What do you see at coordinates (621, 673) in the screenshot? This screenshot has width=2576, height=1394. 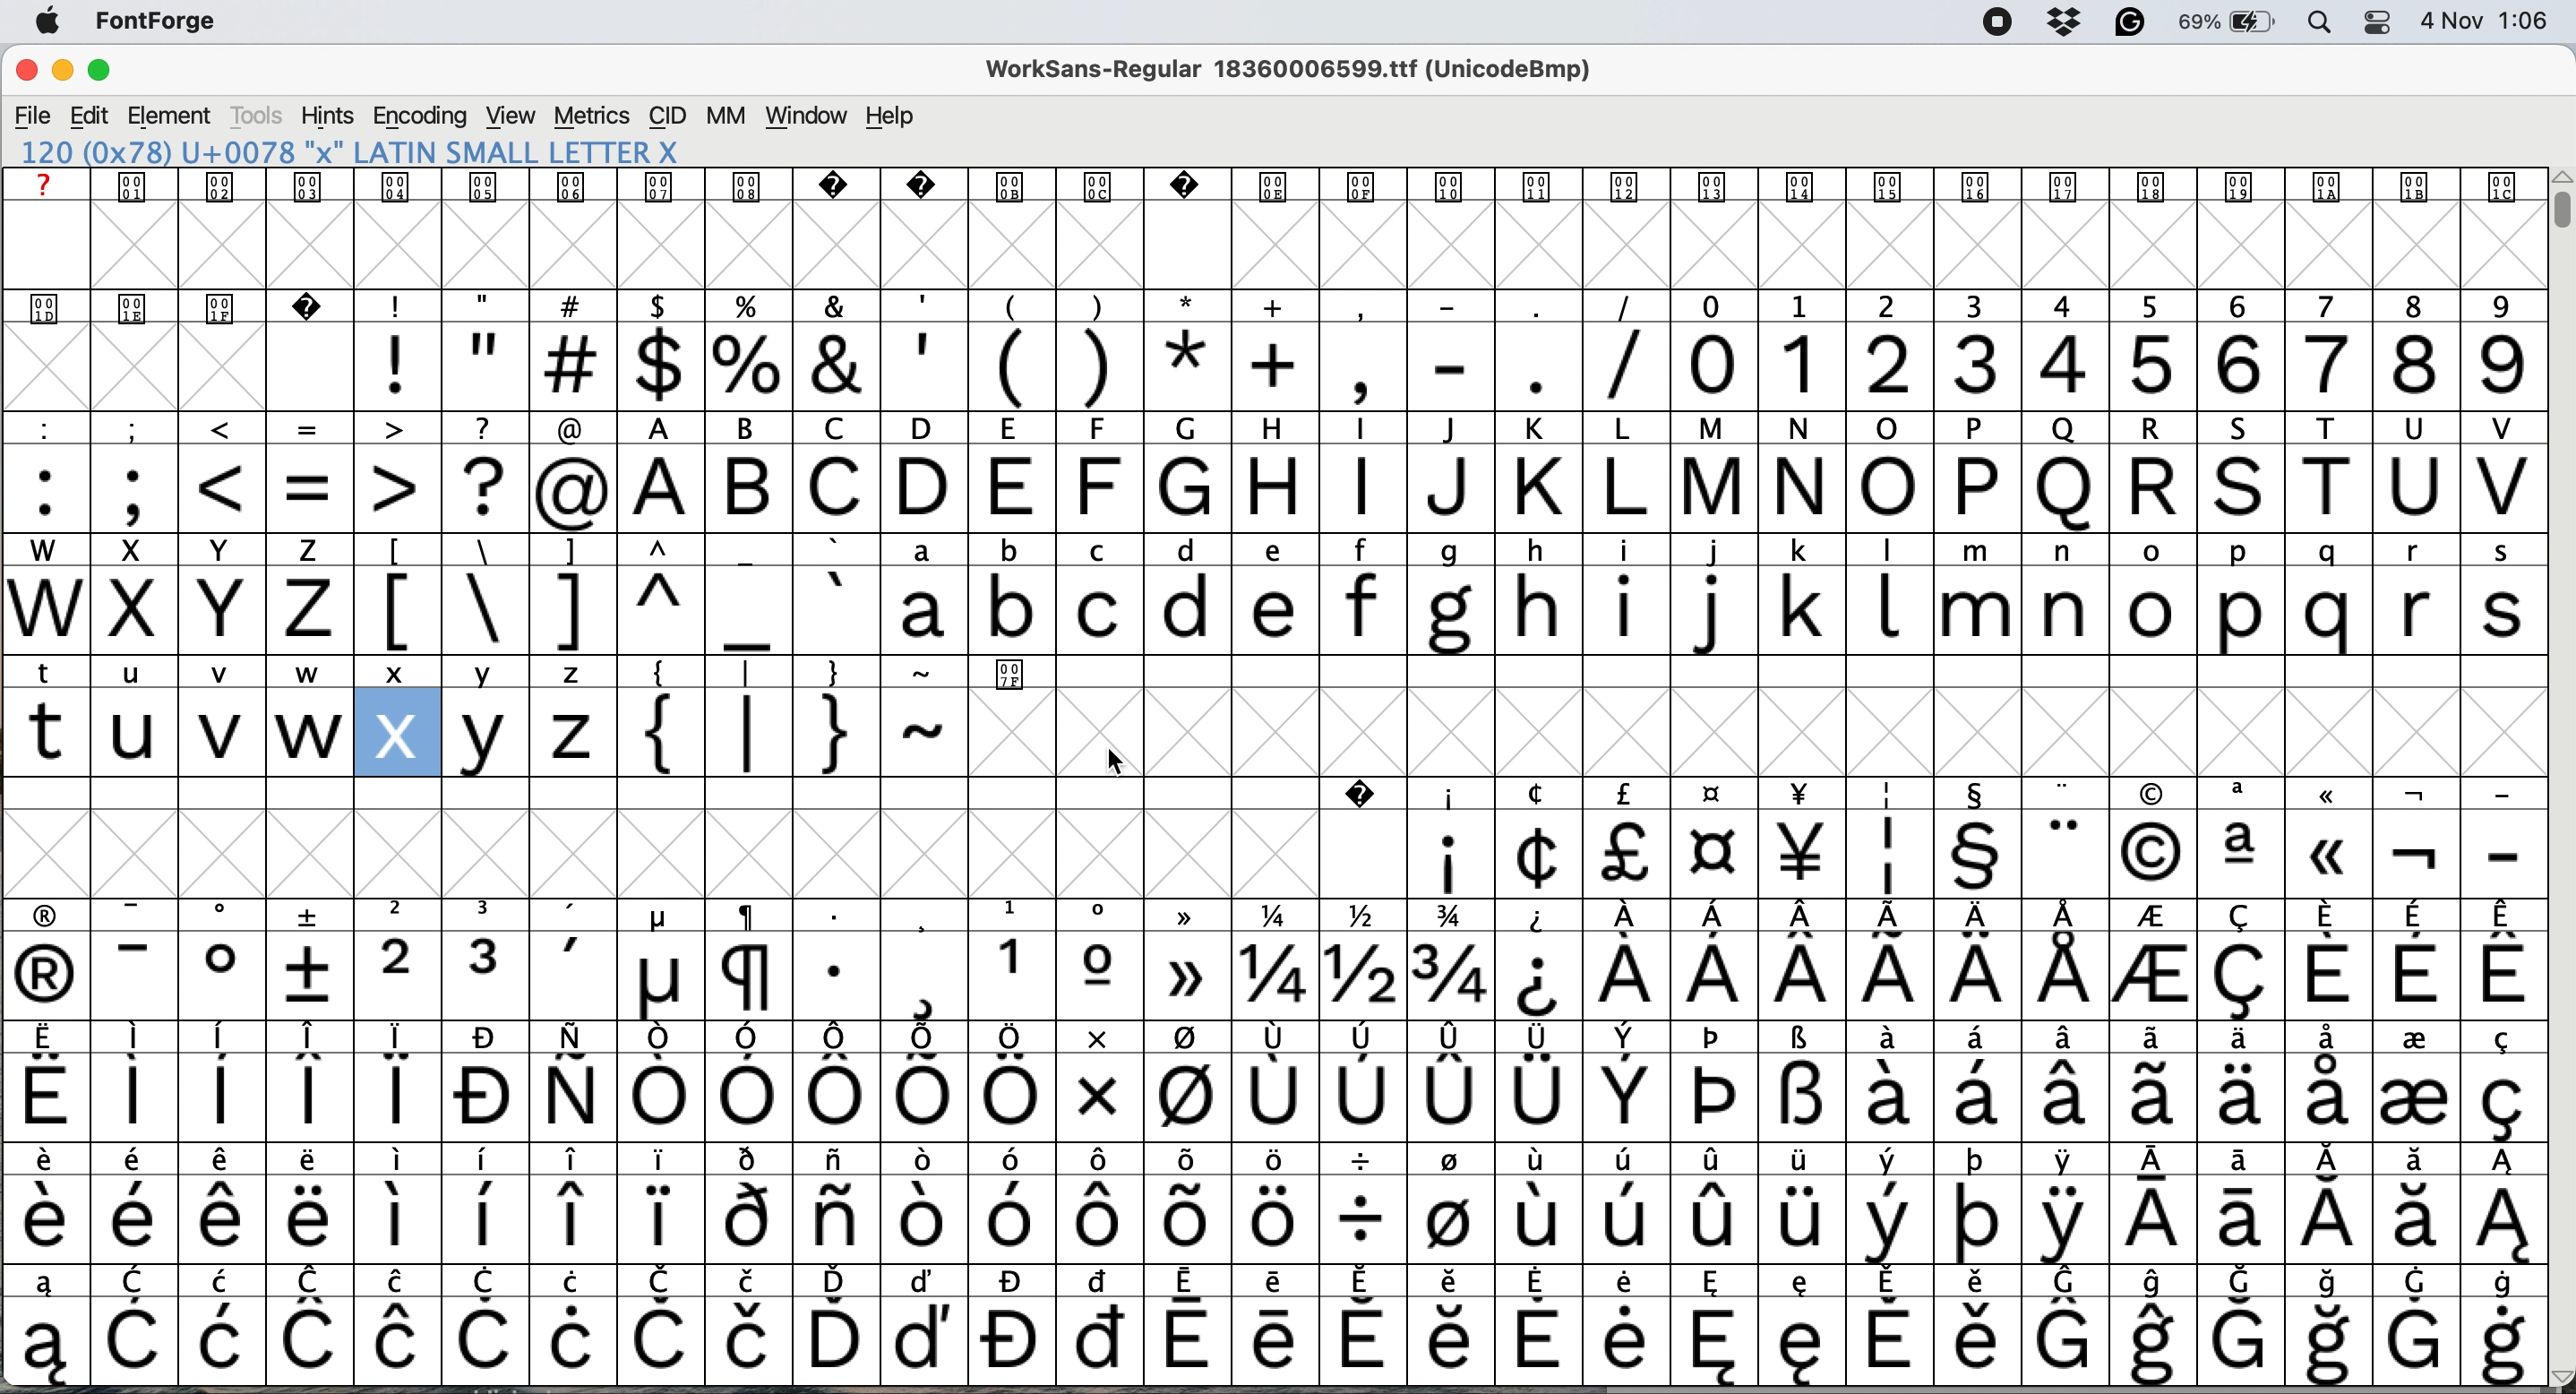 I see `special characters` at bounding box center [621, 673].